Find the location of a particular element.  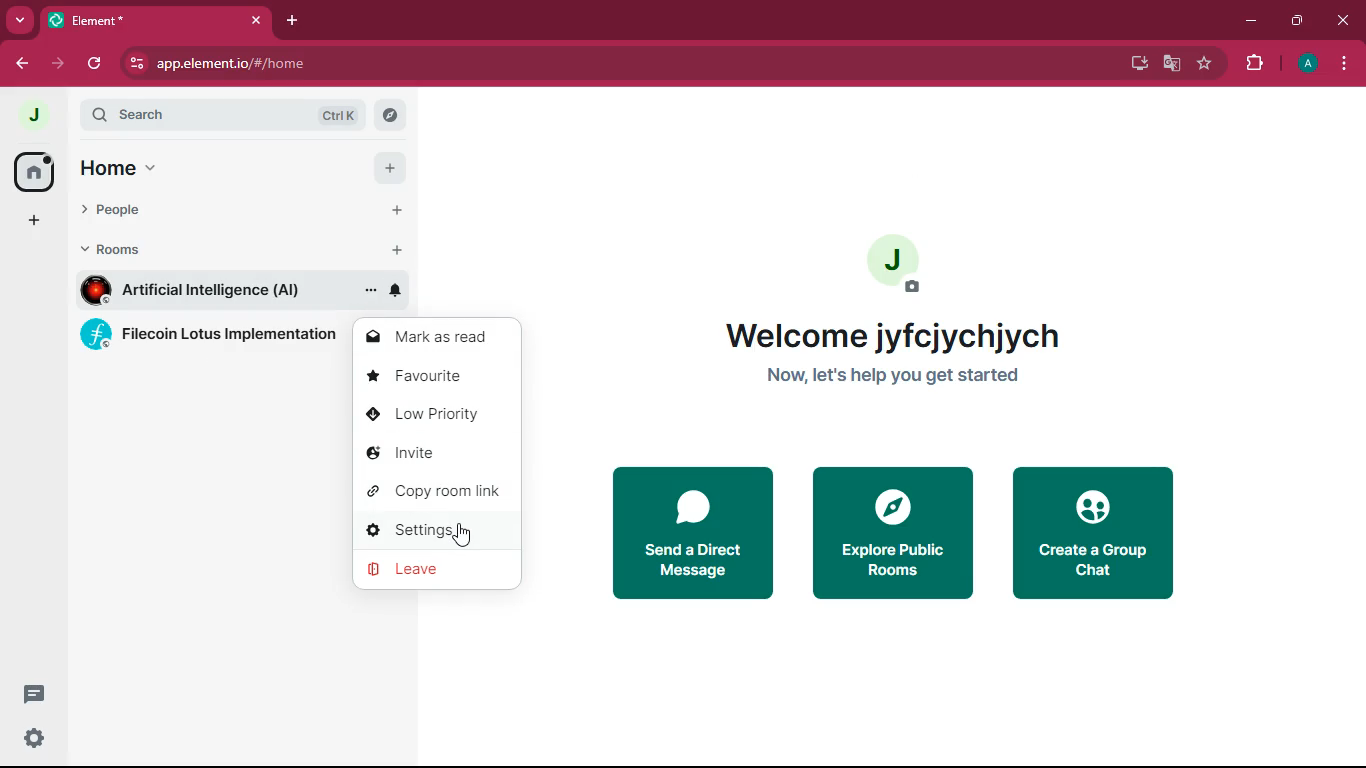

desktop is located at coordinates (1134, 63).